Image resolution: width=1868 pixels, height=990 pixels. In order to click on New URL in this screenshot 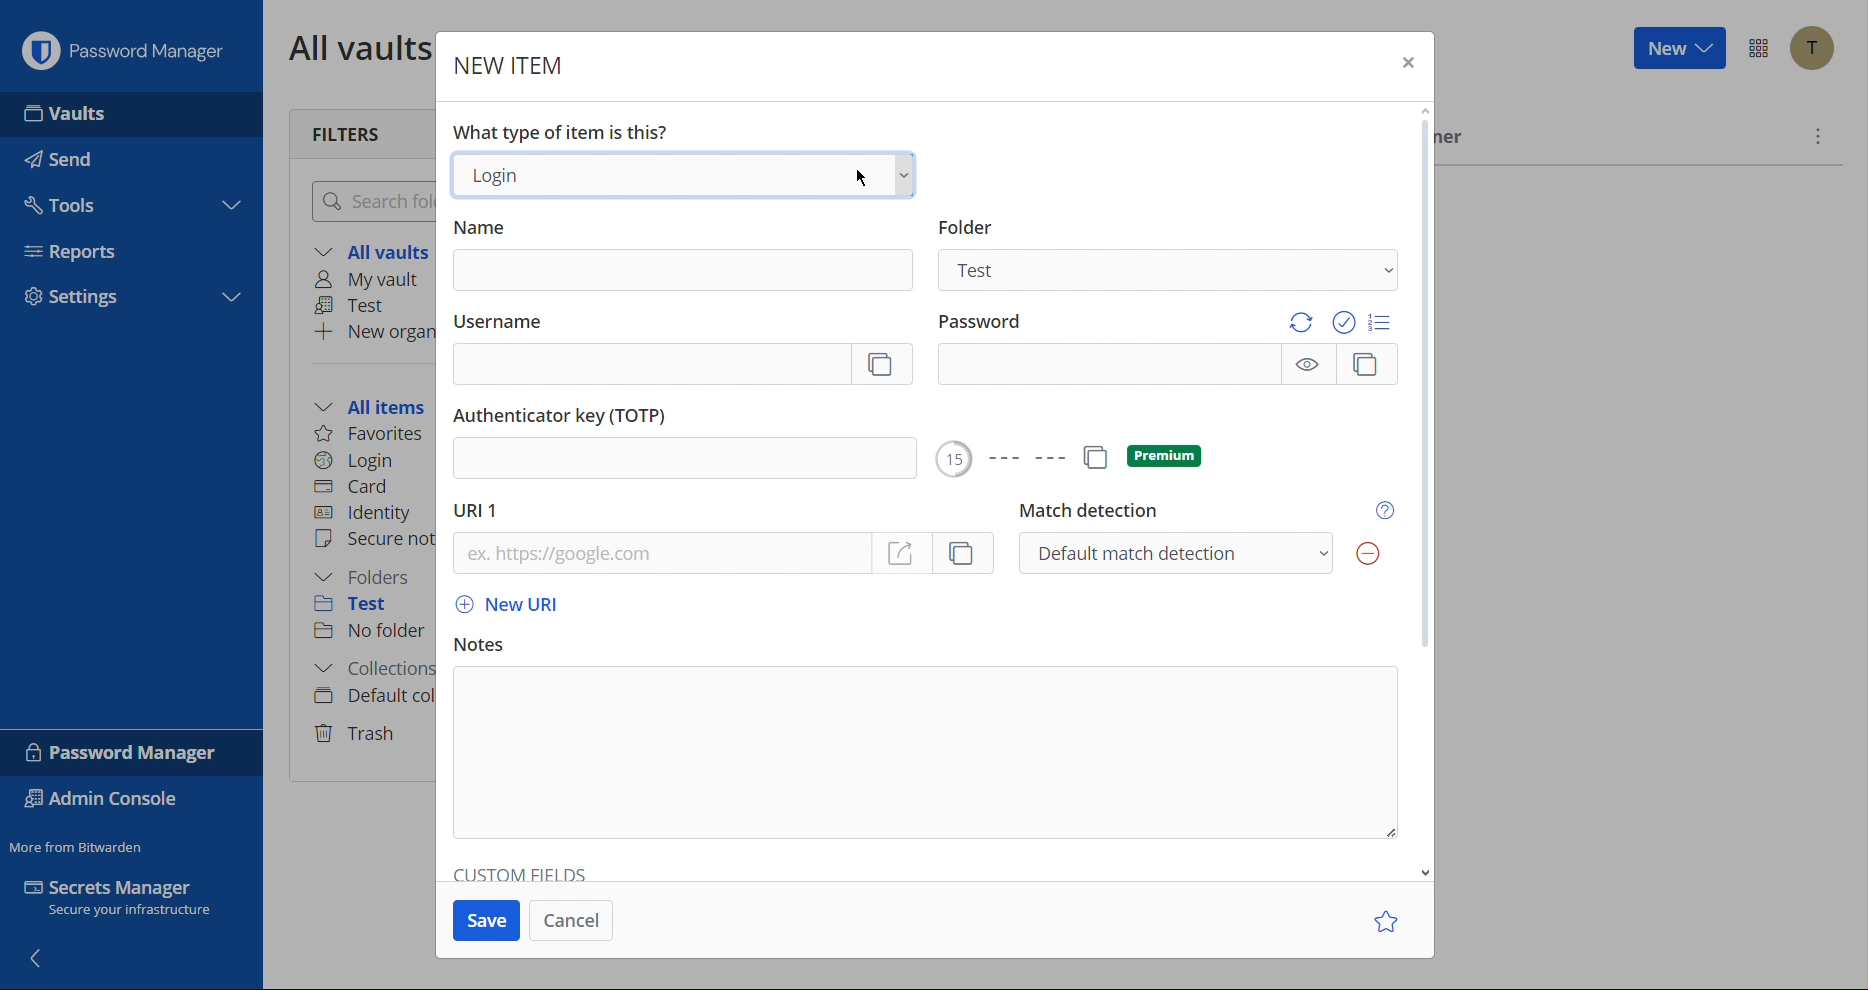, I will do `click(513, 605)`.